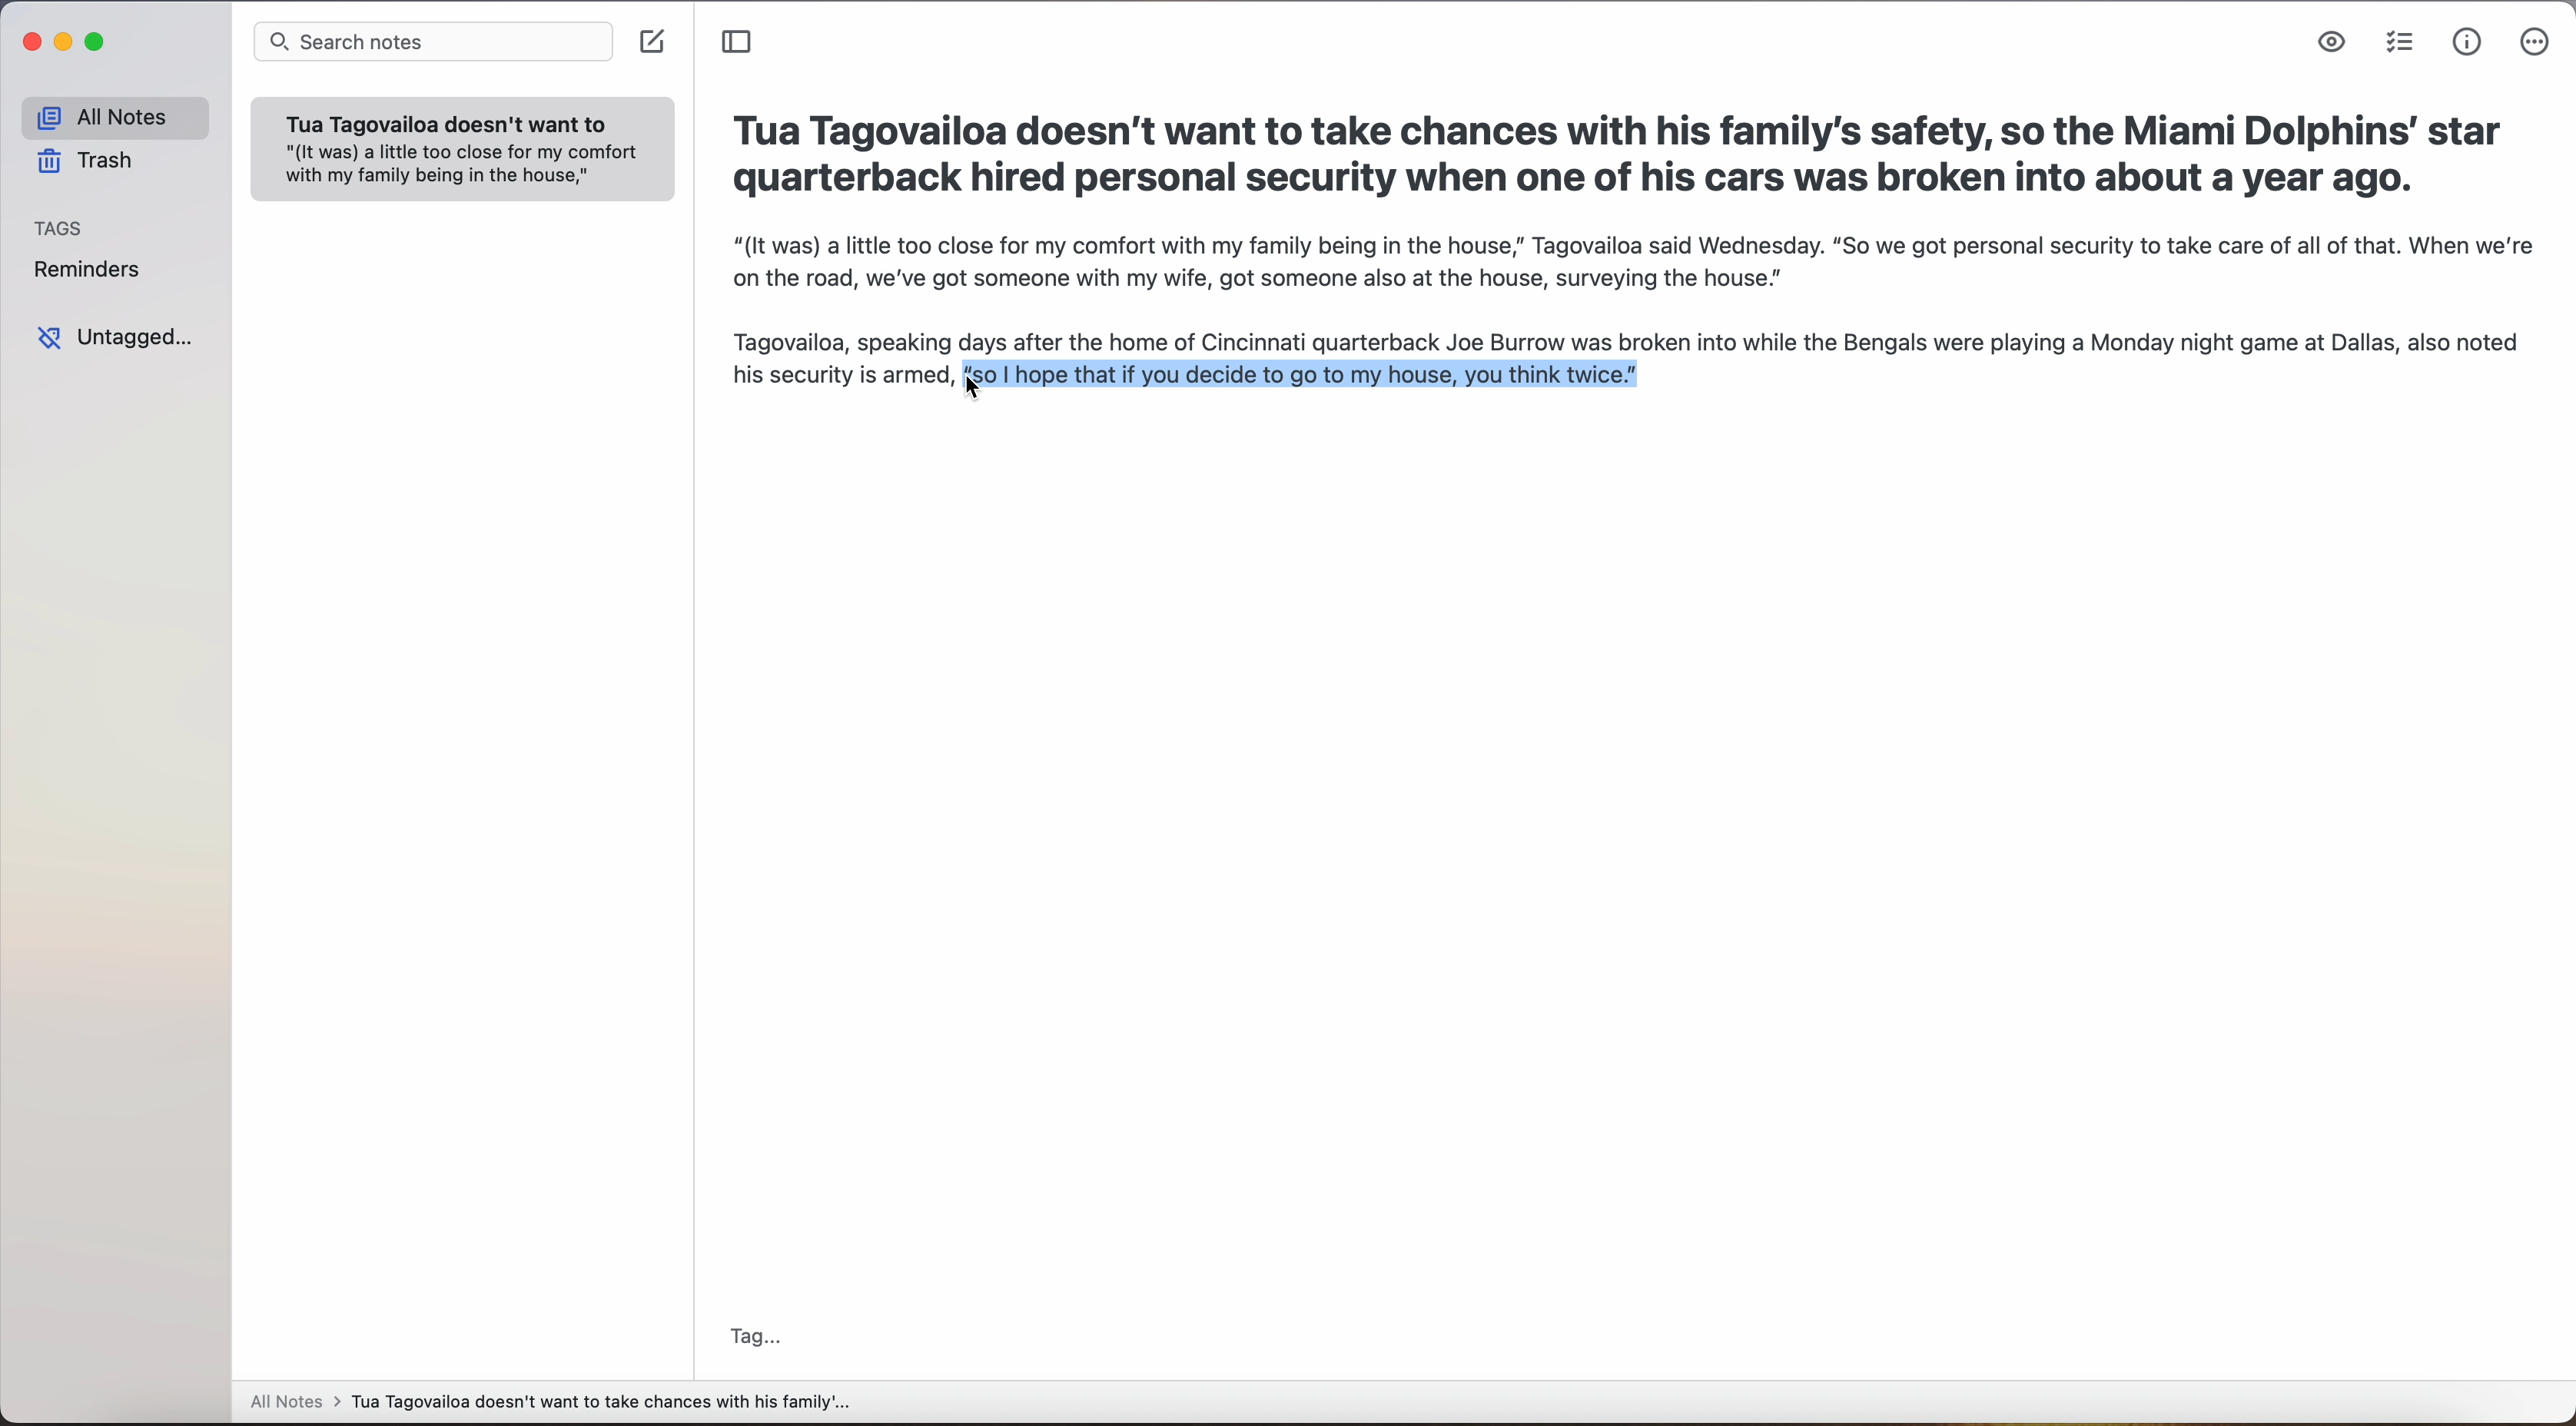 This screenshot has width=2576, height=1426. I want to click on minimize, so click(66, 49).